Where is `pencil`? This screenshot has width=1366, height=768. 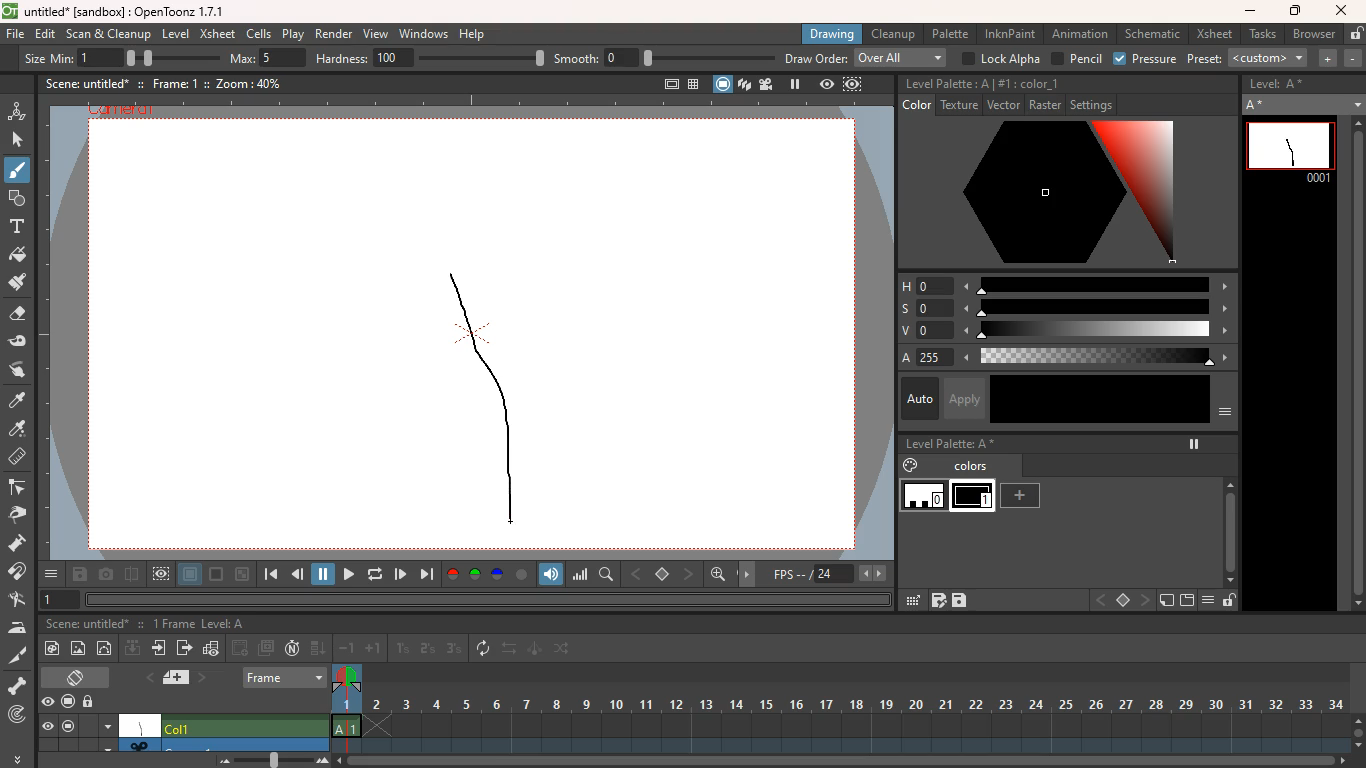
pencil is located at coordinates (1077, 59).